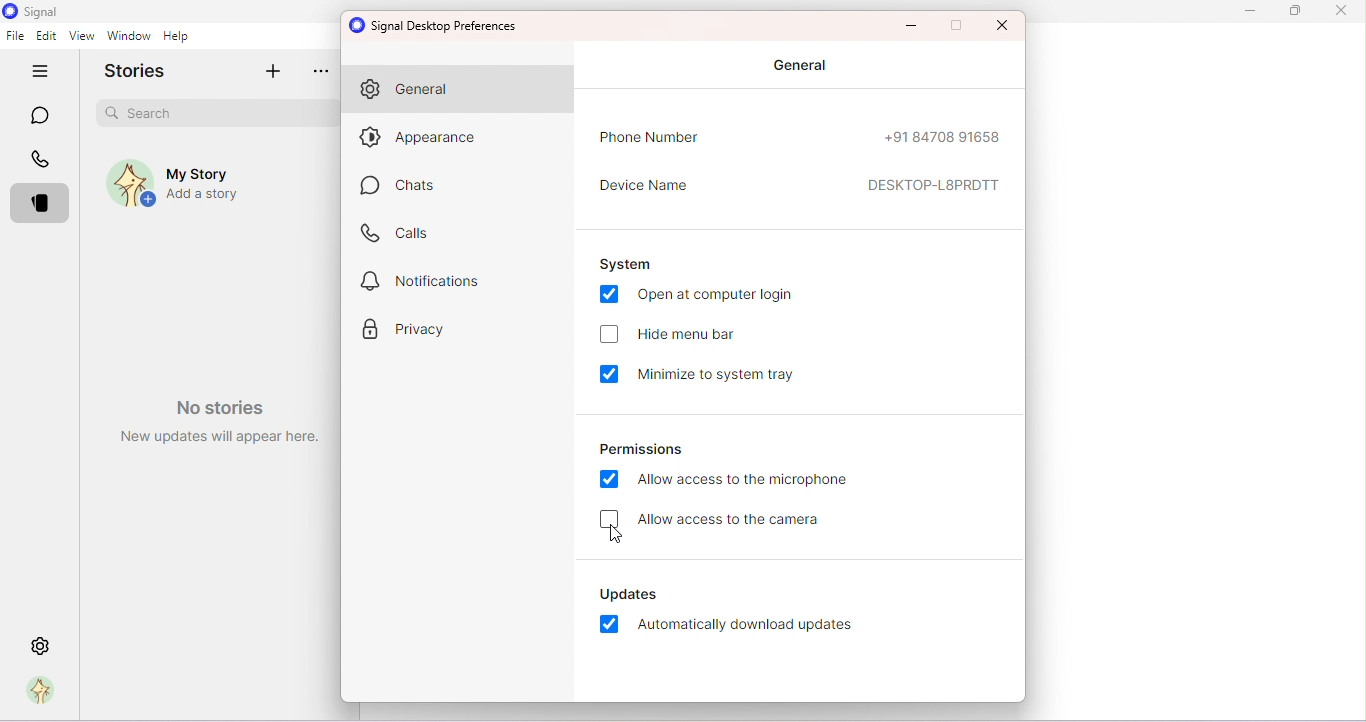 The width and height of the screenshot is (1366, 722). What do you see at coordinates (1249, 13) in the screenshot?
I see `Minimize` at bounding box center [1249, 13].